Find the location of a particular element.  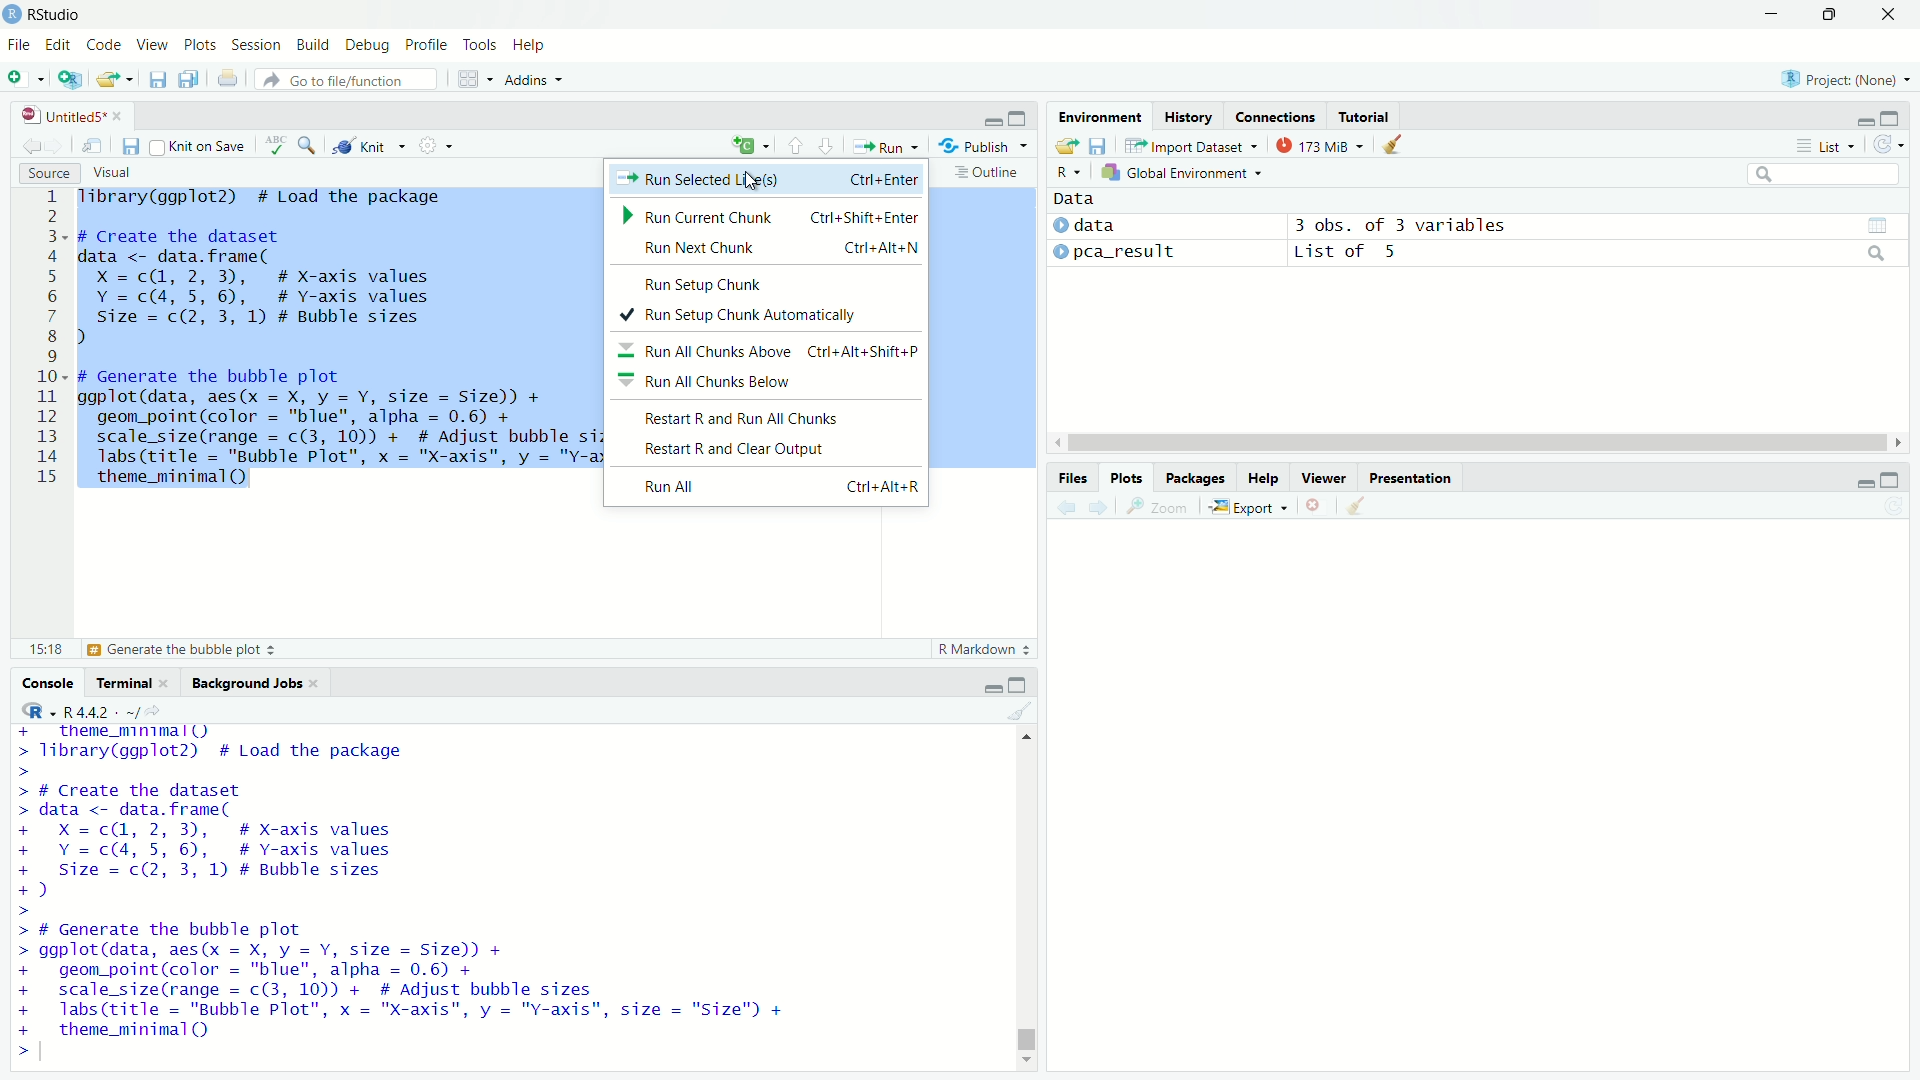

maximize is located at coordinates (1022, 116).